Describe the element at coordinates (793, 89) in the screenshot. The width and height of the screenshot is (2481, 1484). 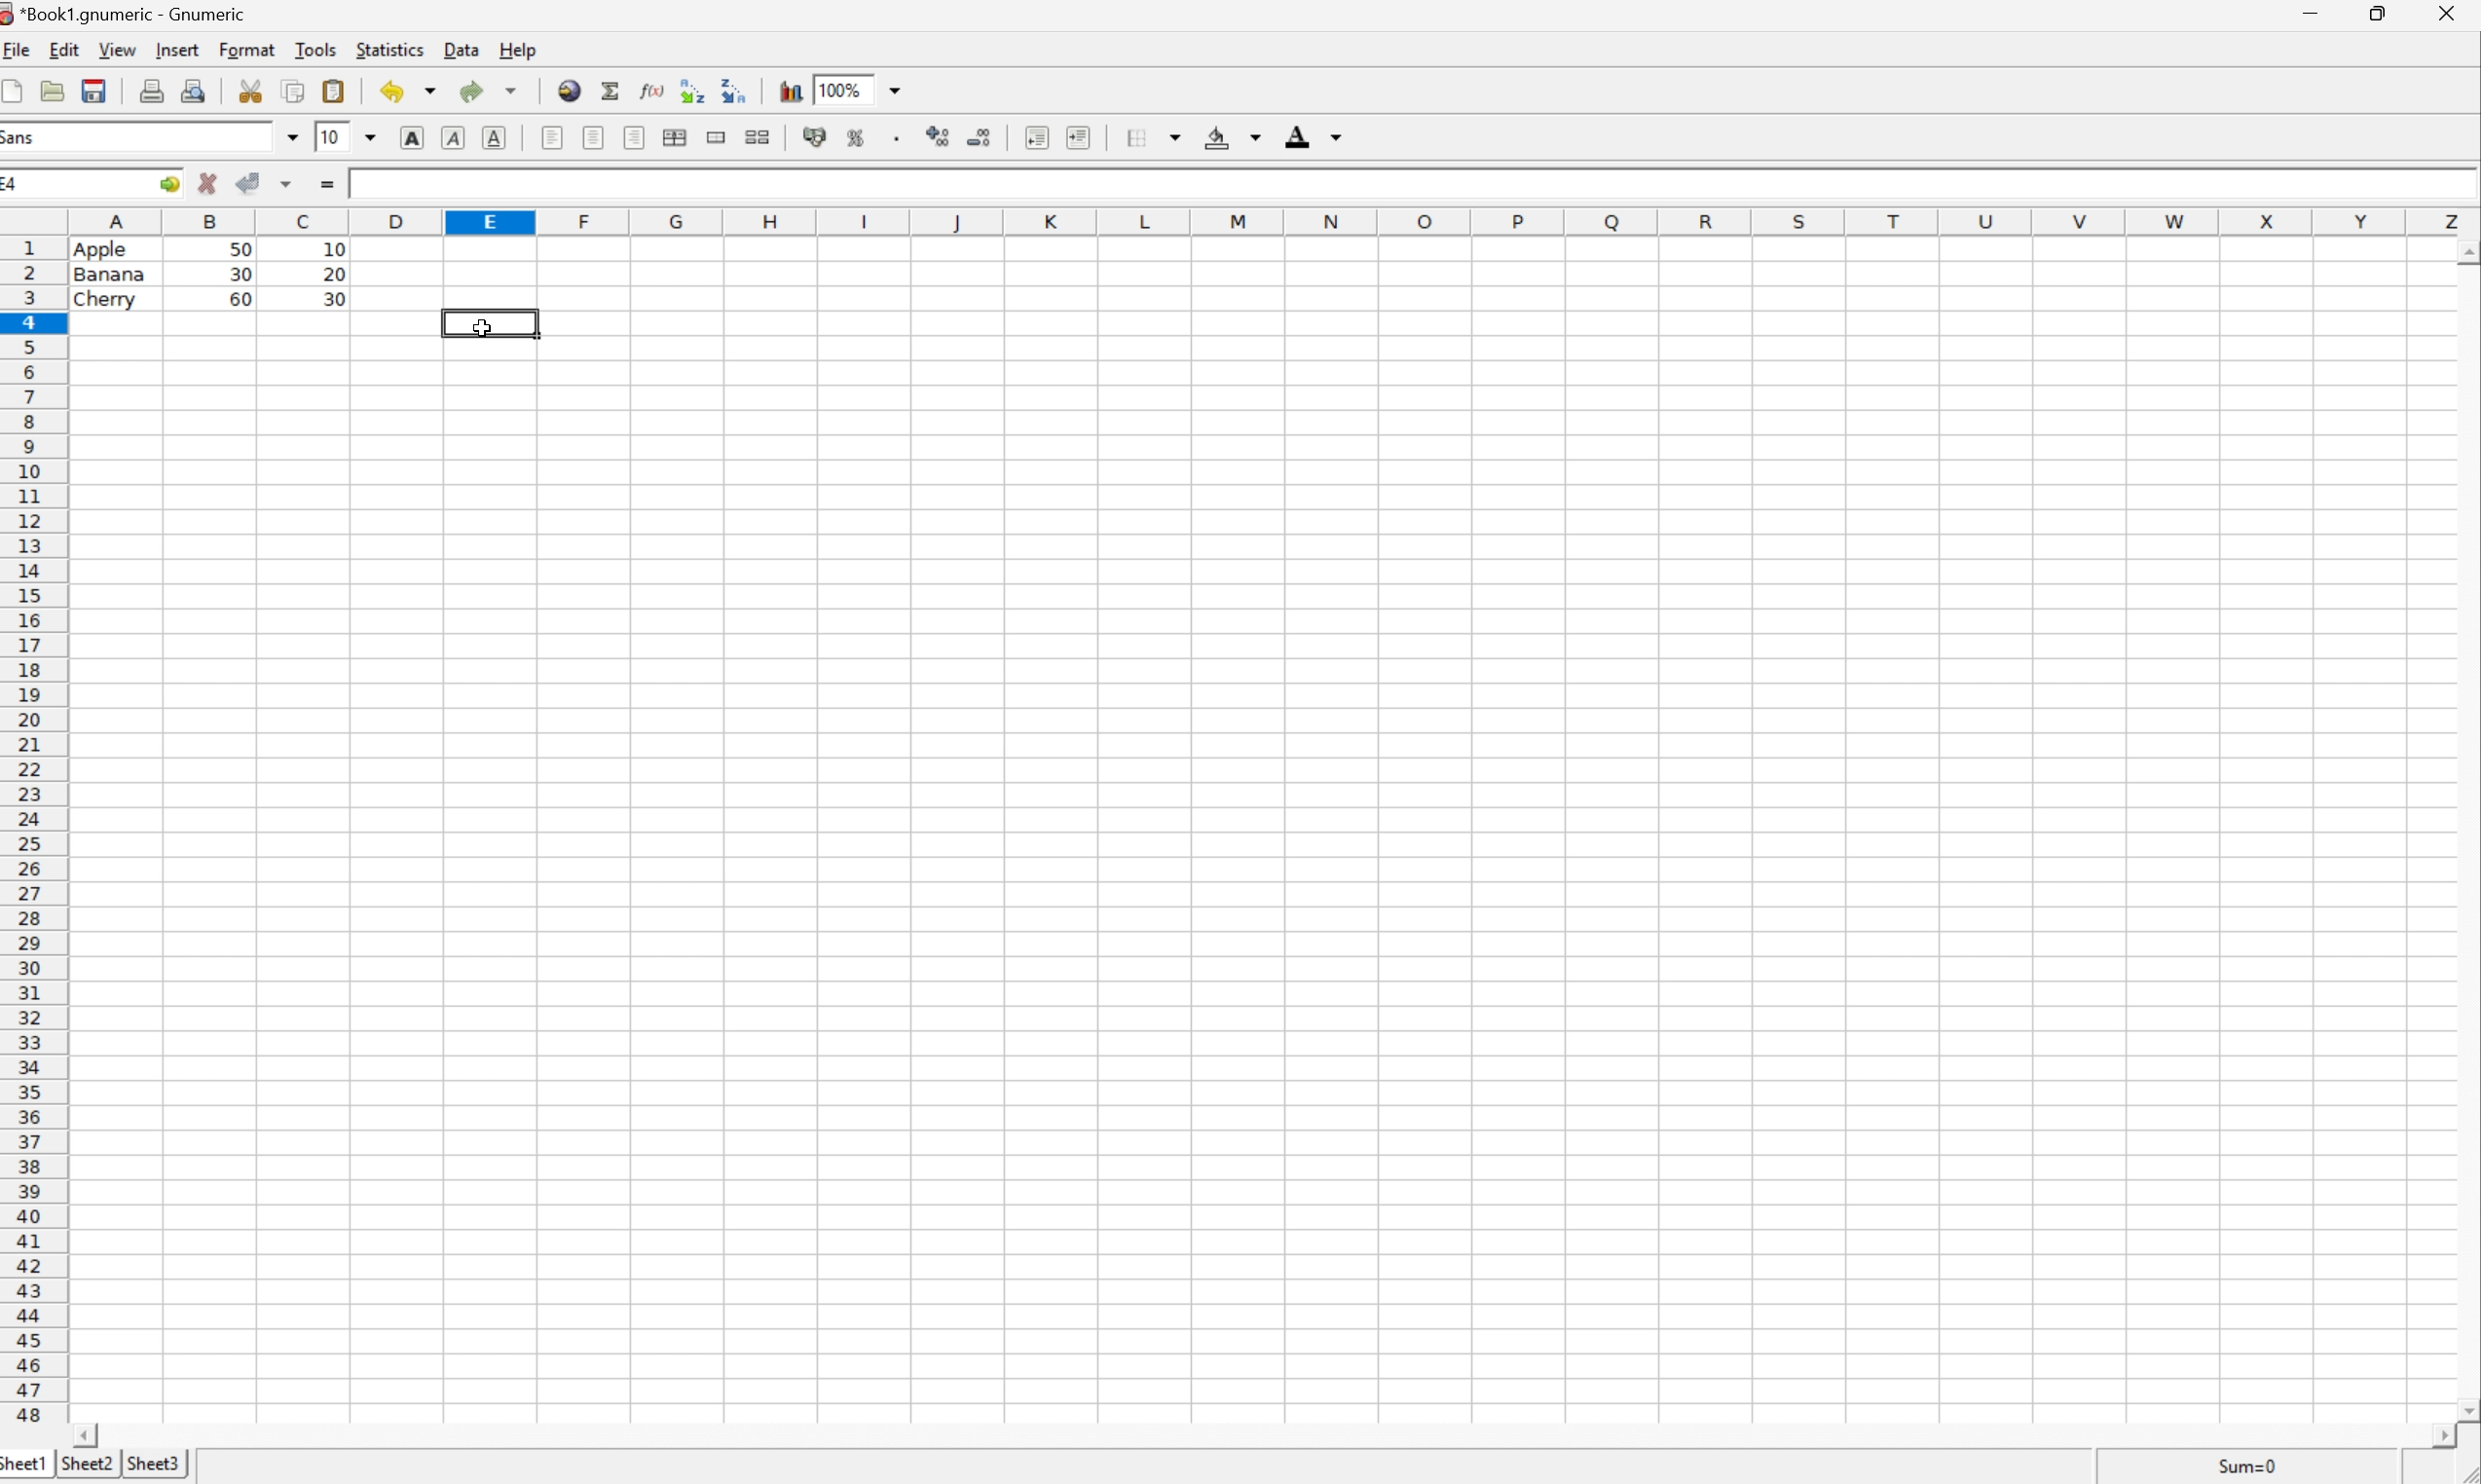
I see `insert chart` at that location.